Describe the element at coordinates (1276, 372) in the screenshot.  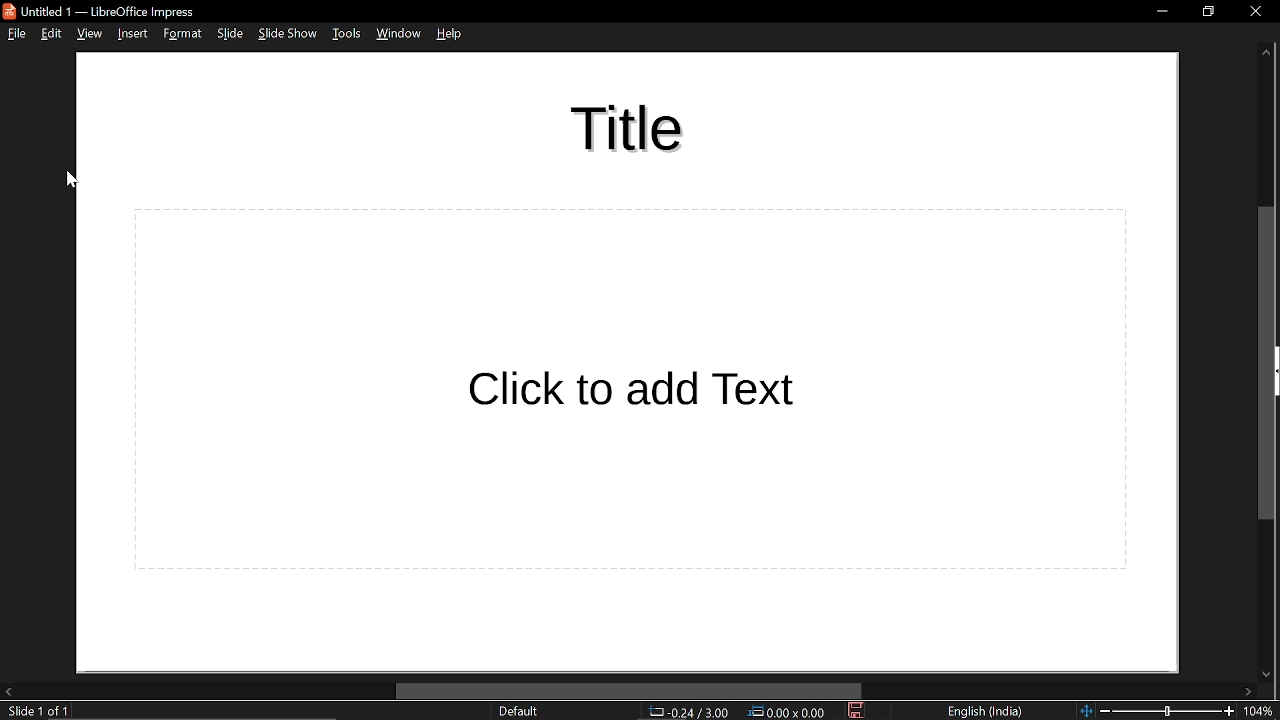
I see `expand pane` at that location.